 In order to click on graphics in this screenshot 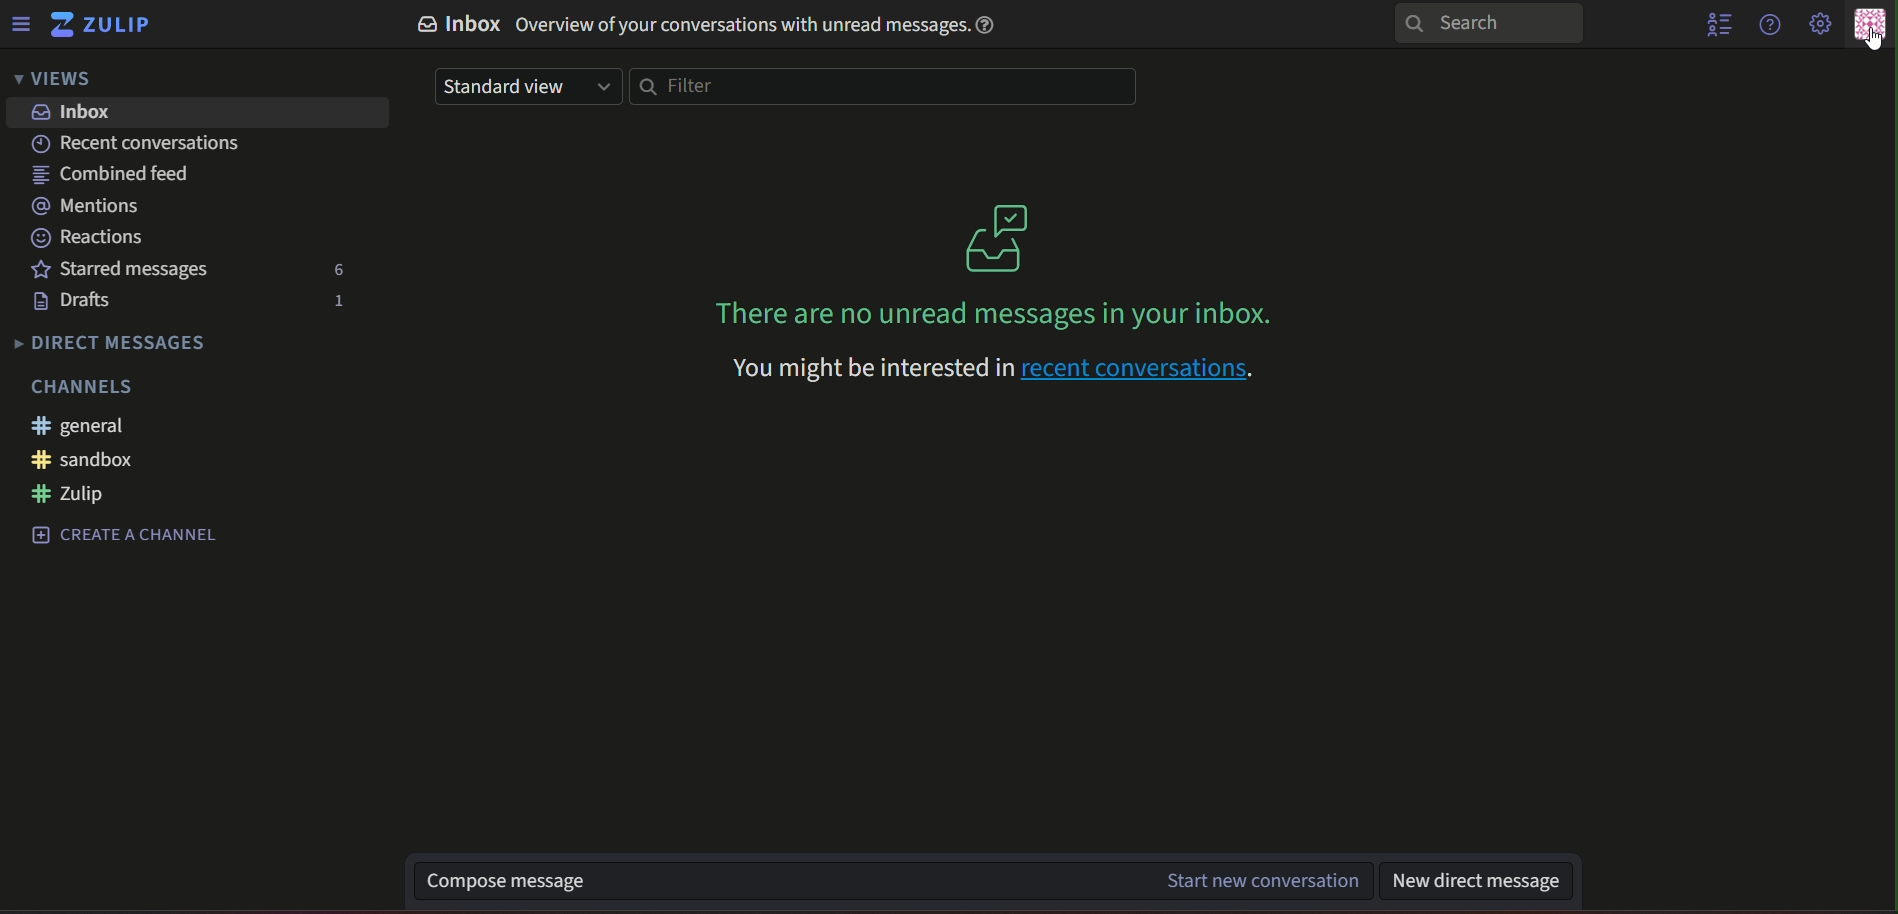, I will do `click(989, 233)`.